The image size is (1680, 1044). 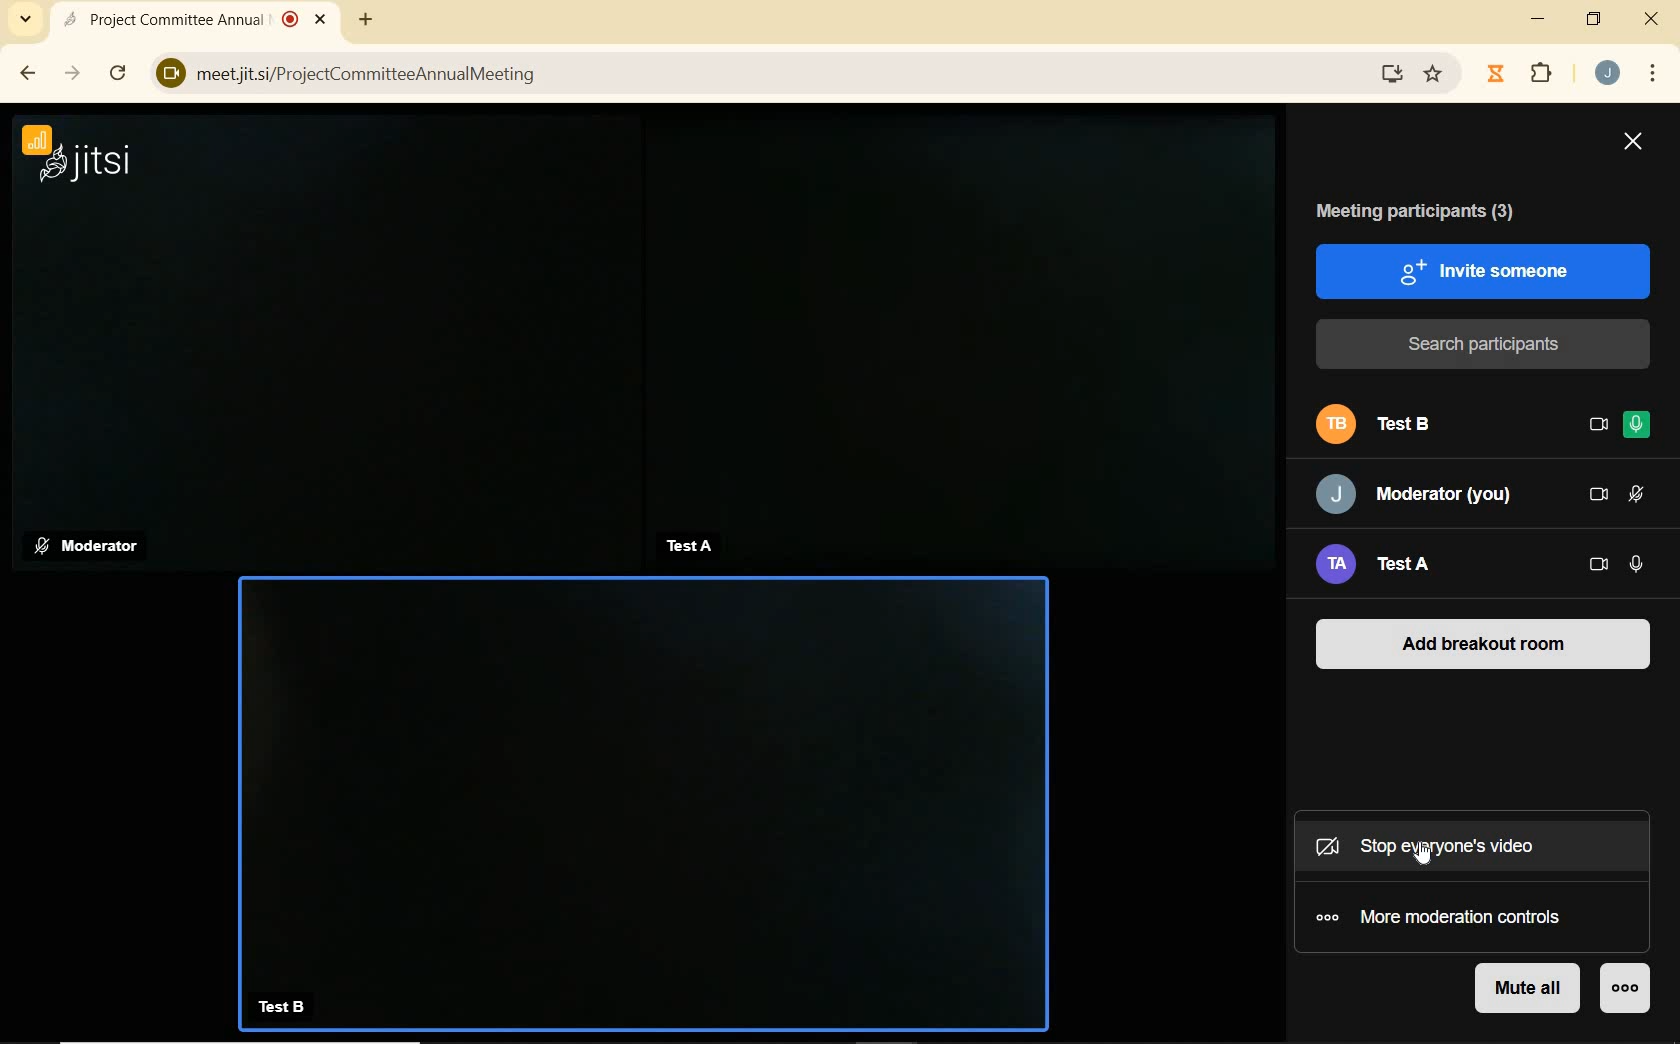 I want to click on ADD BREAKOUT ROOM, so click(x=1485, y=642).